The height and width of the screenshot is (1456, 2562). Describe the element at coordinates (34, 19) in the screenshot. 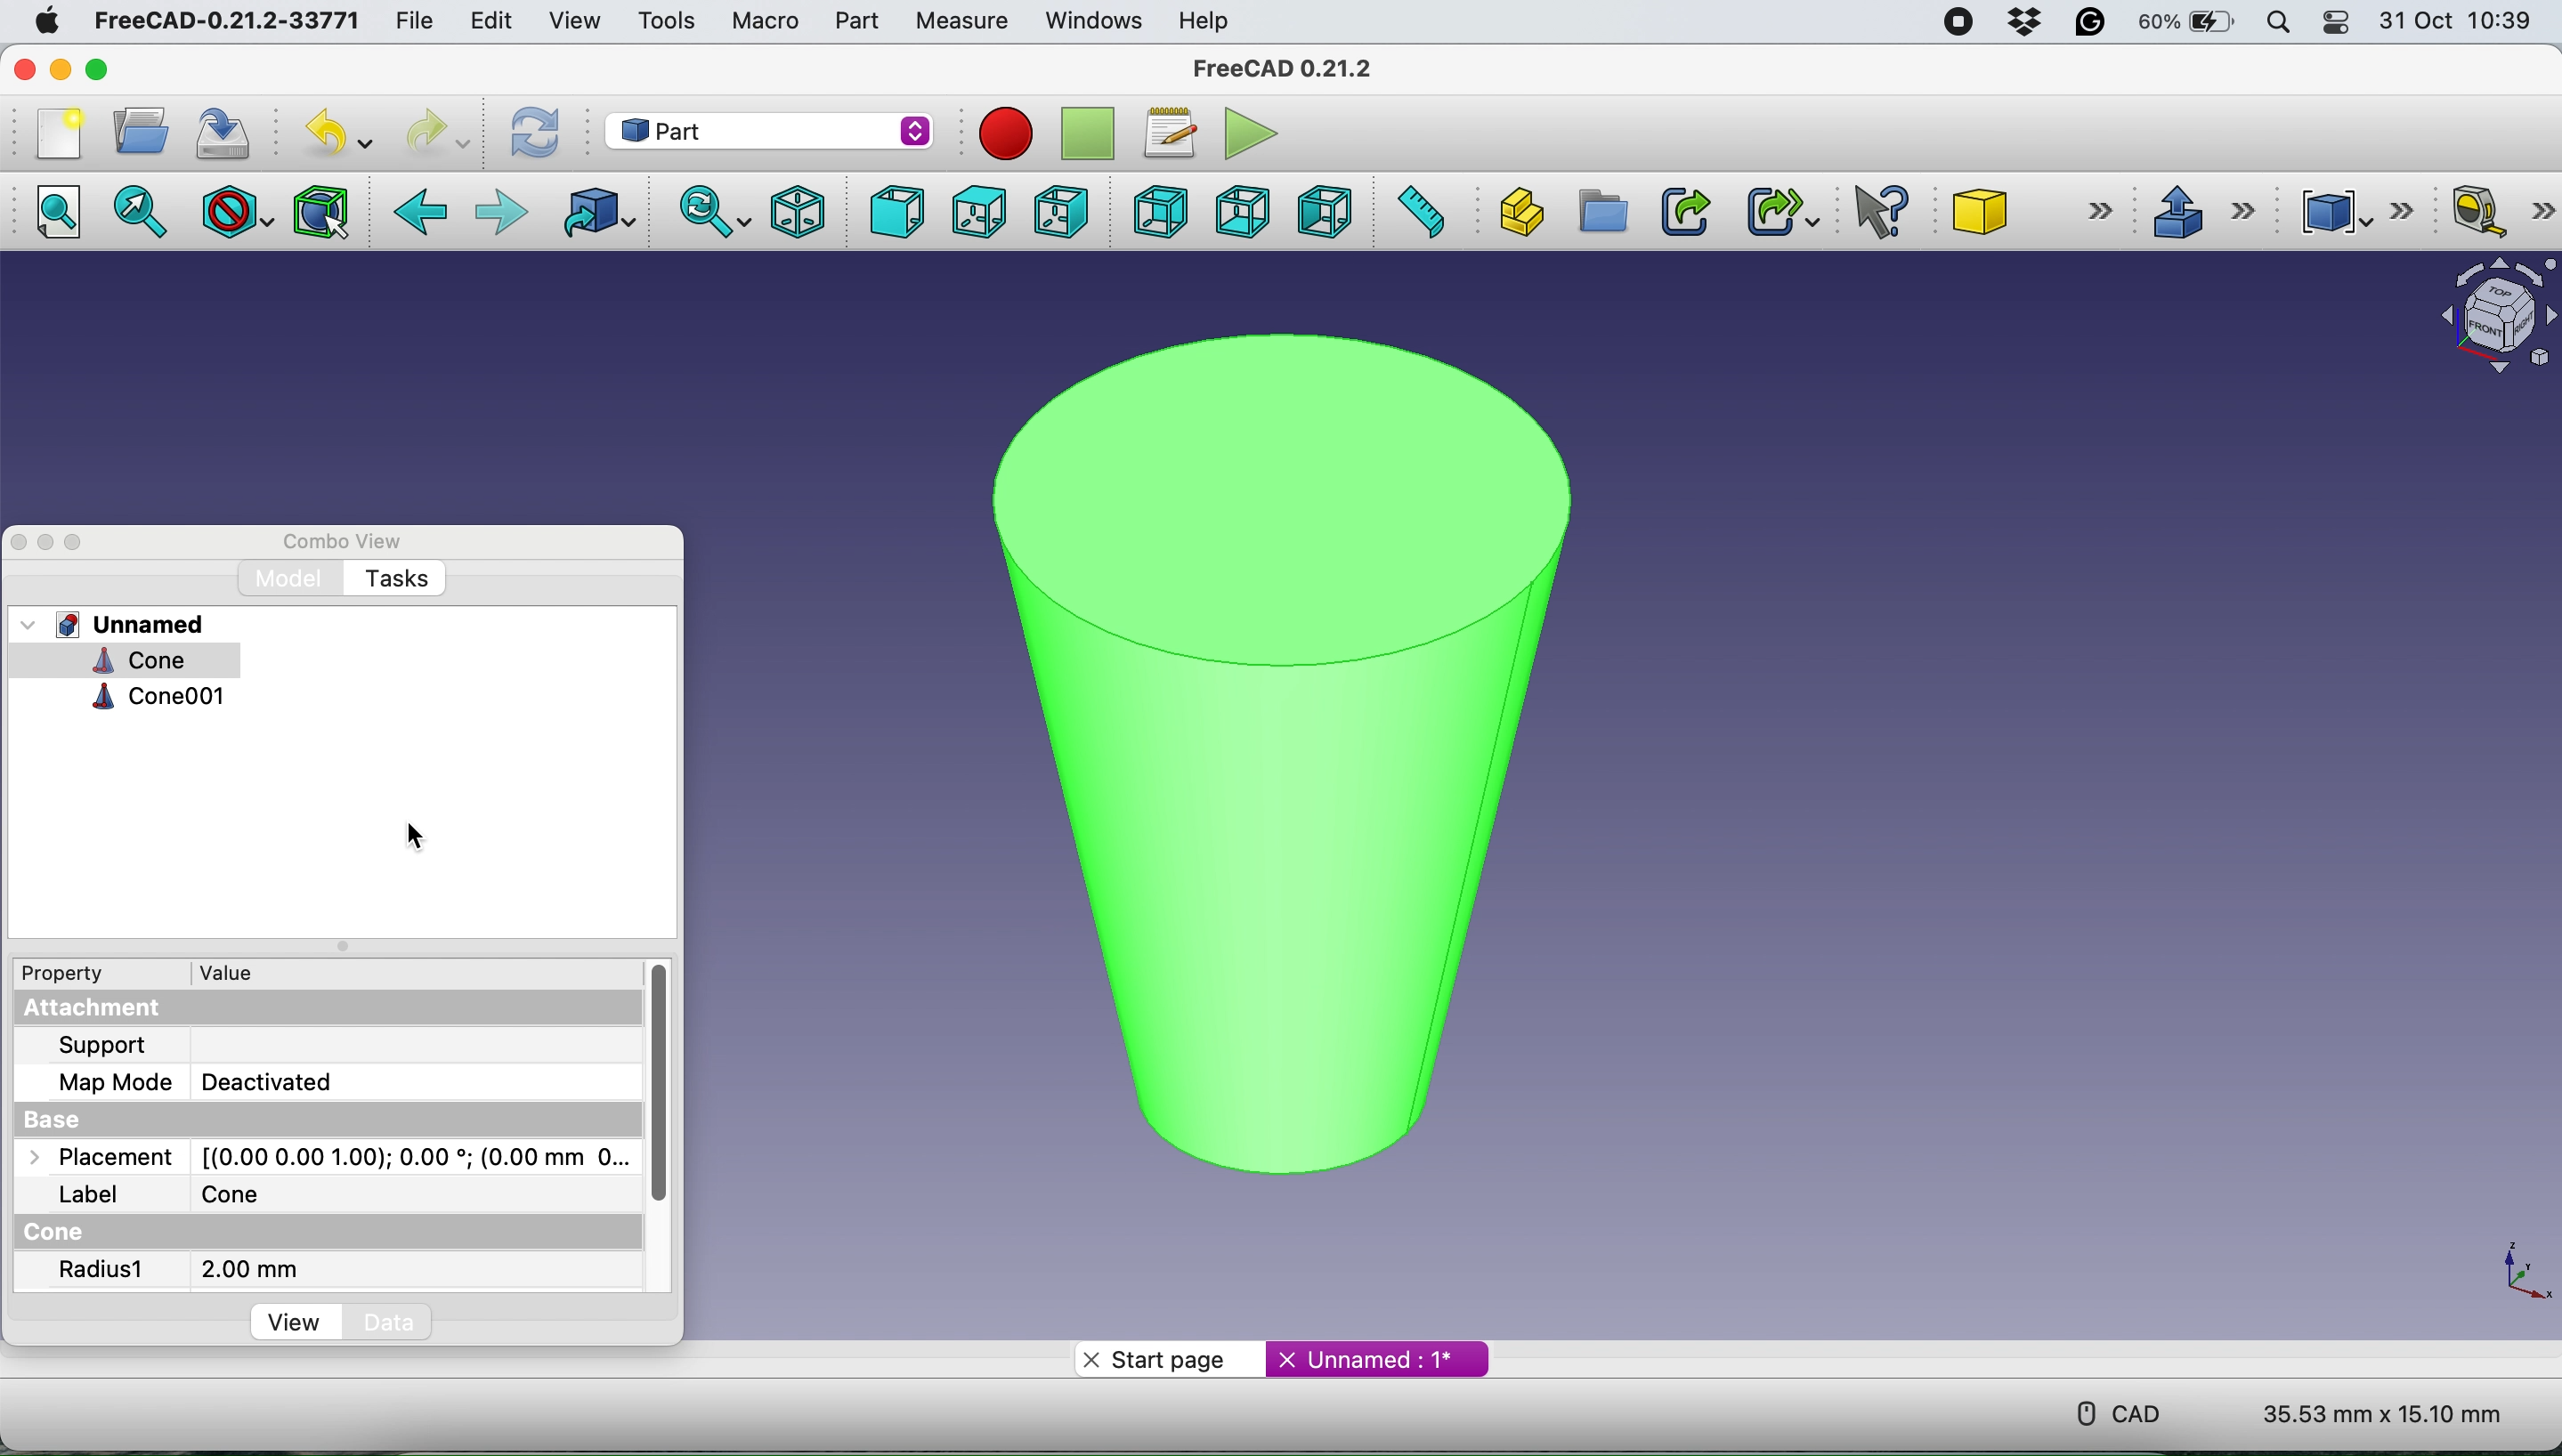

I see `system logo` at that location.